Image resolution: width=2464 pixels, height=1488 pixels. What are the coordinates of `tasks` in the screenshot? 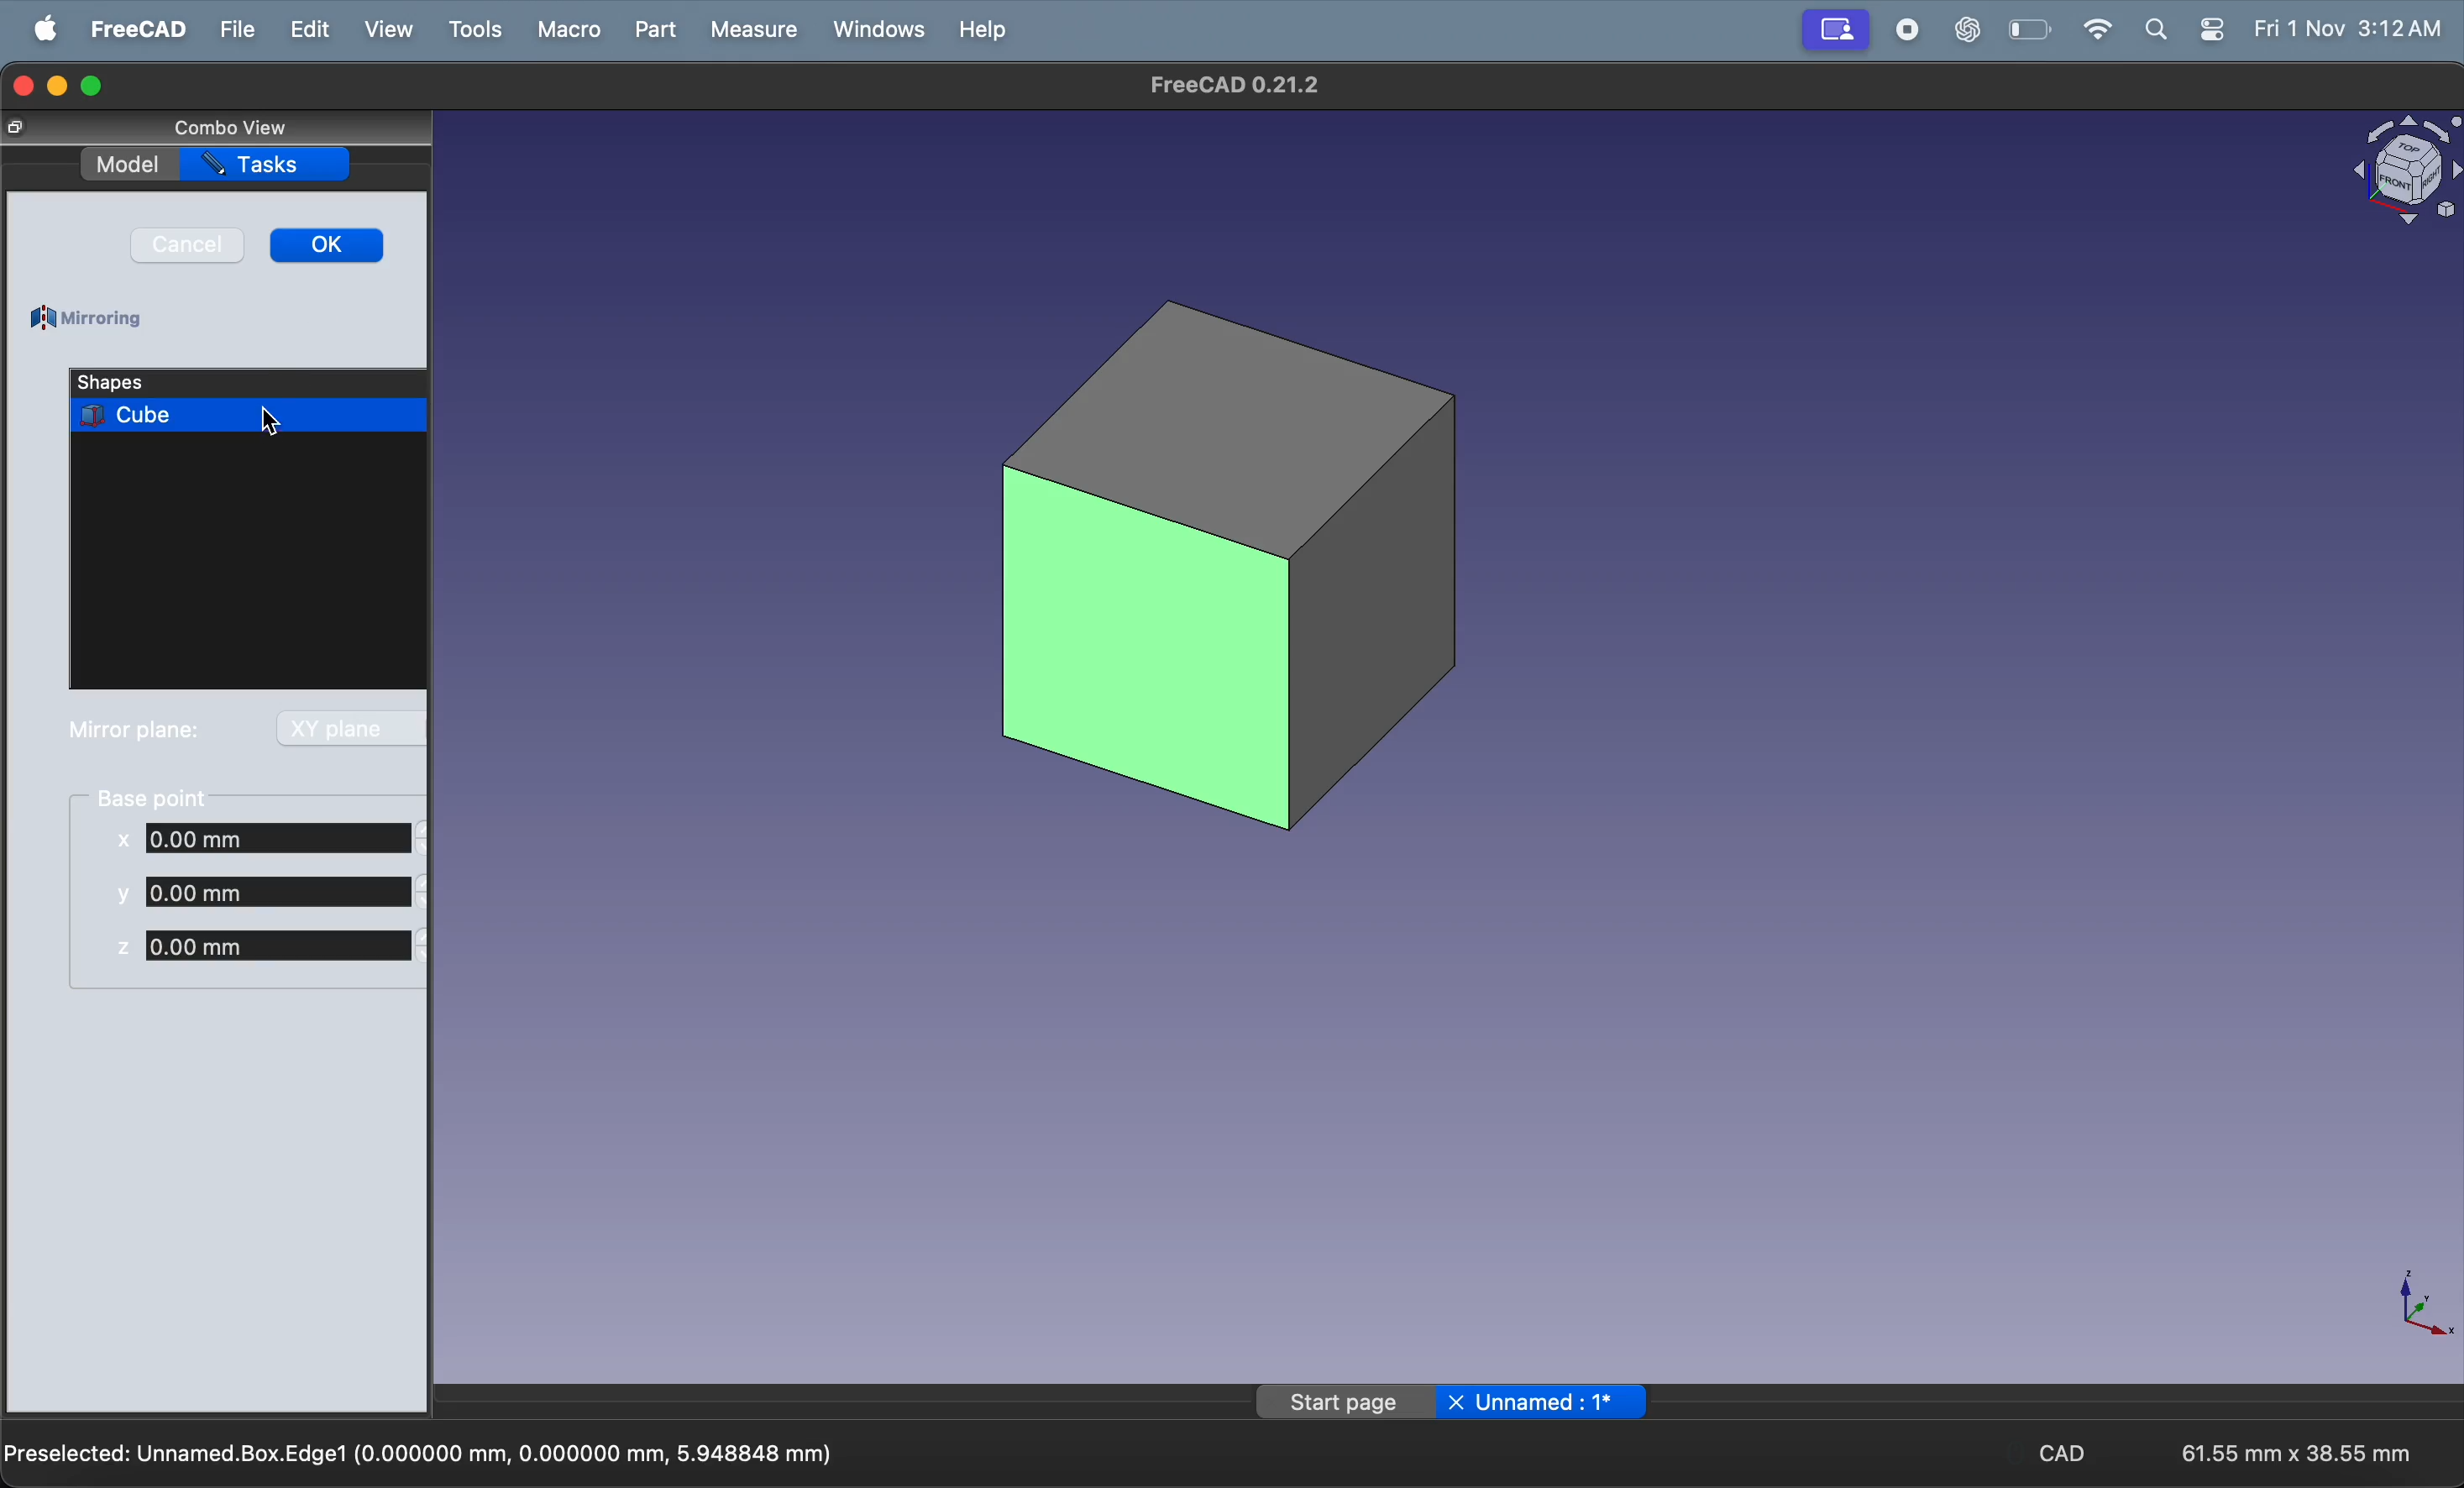 It's located at (265, 165).